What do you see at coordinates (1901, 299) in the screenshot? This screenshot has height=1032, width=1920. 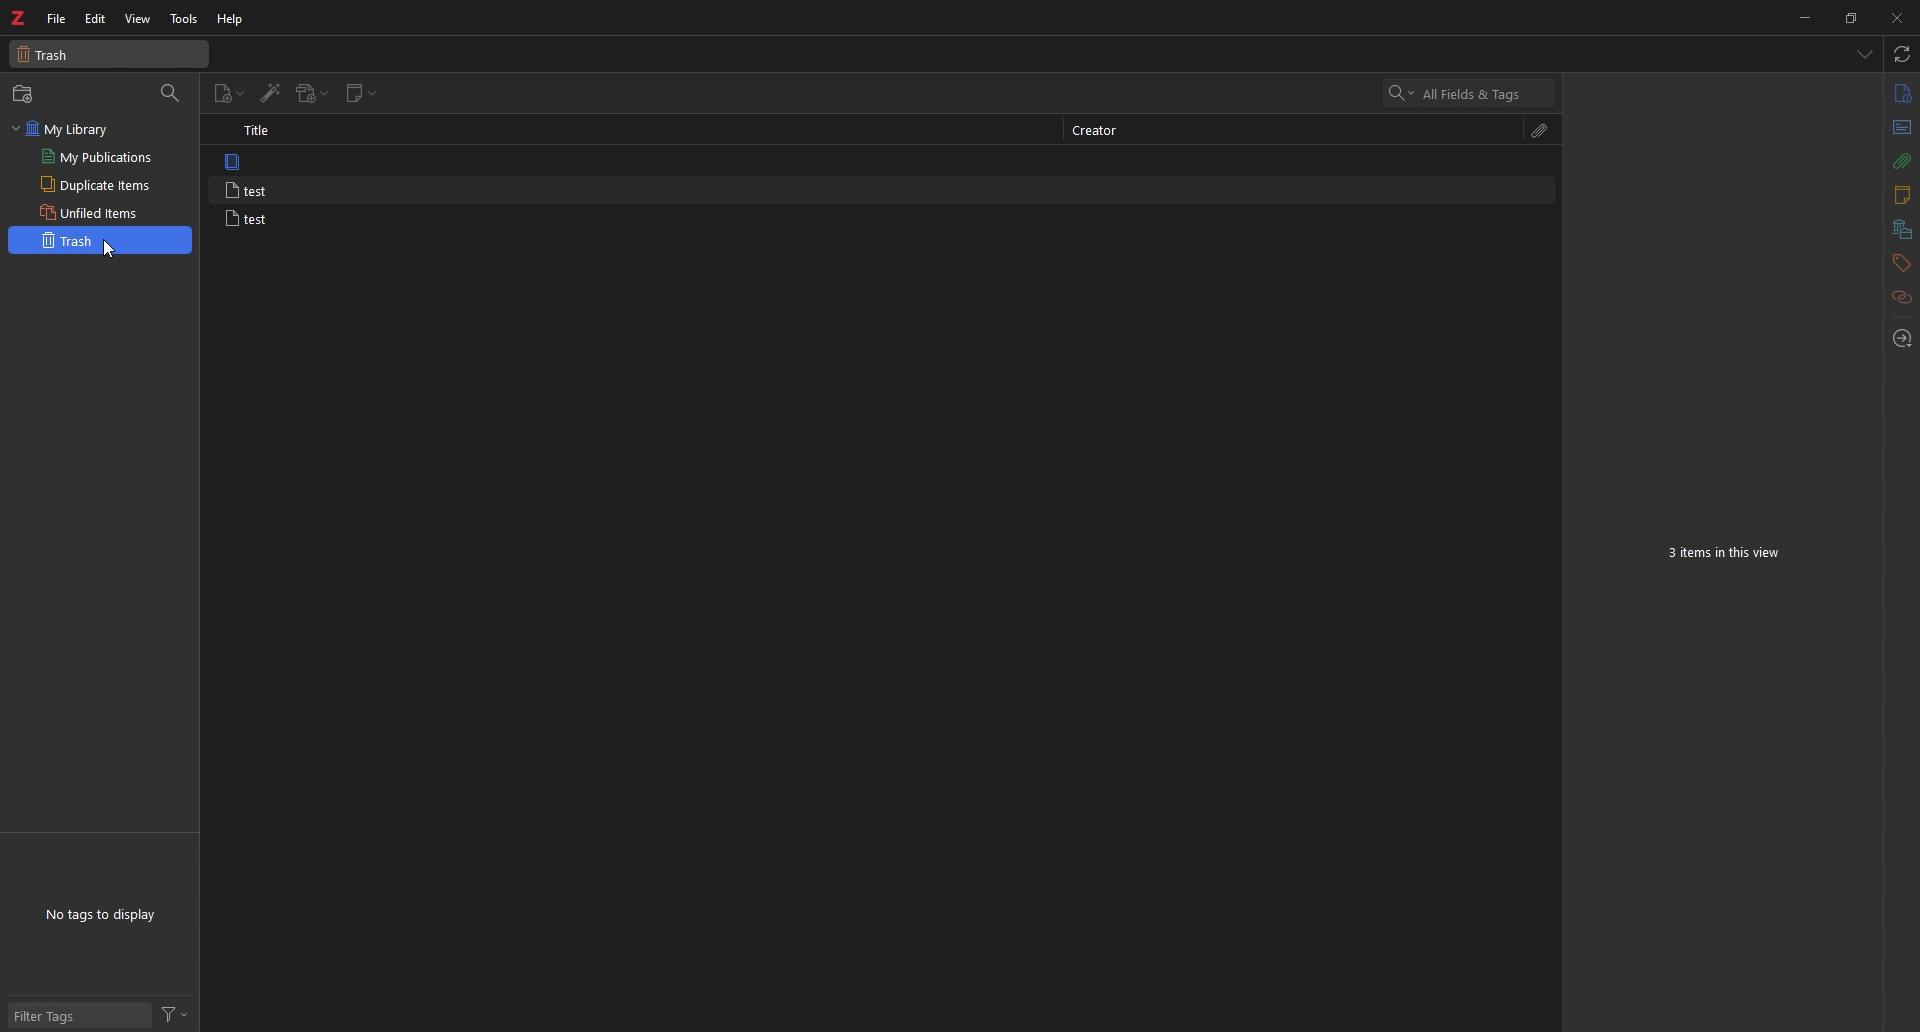 I see `related` at bounding box center [1901, 299].